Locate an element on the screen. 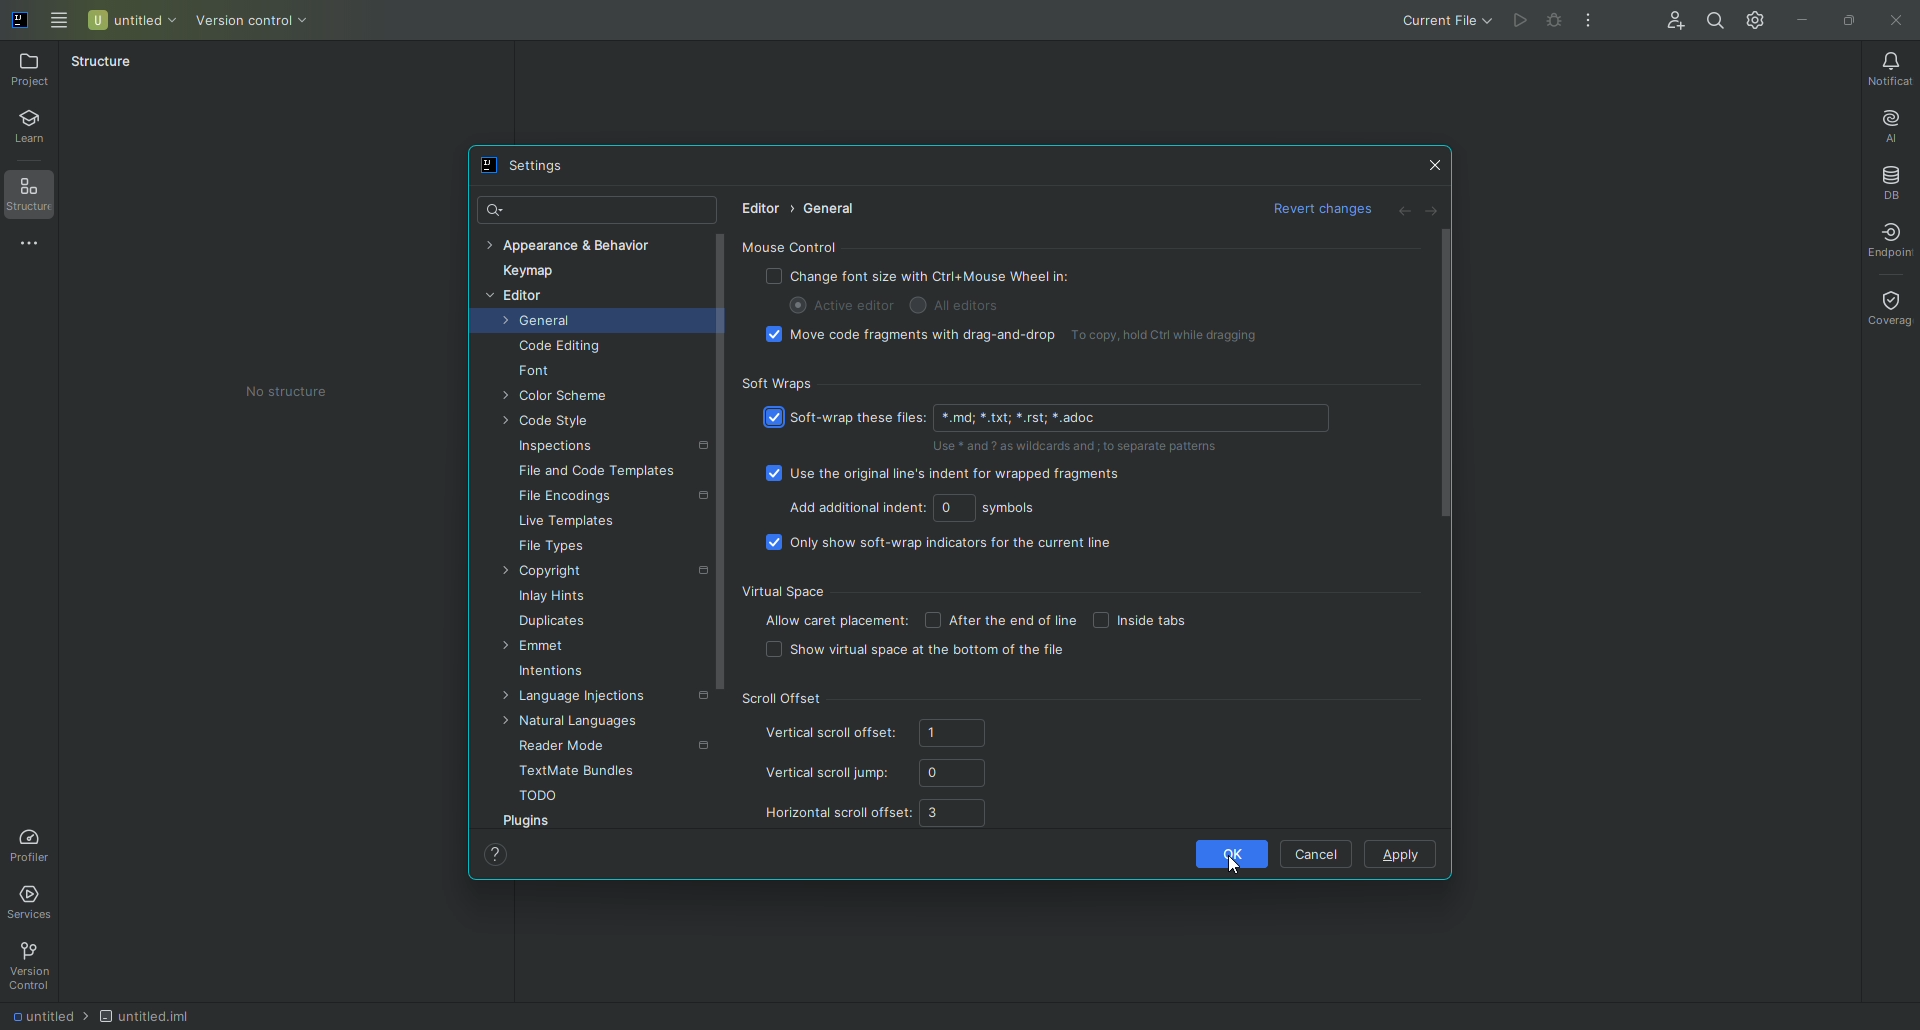 This screenshot has width=1920, height=1030. Cannot run file is located at coordinates (1519, 18).